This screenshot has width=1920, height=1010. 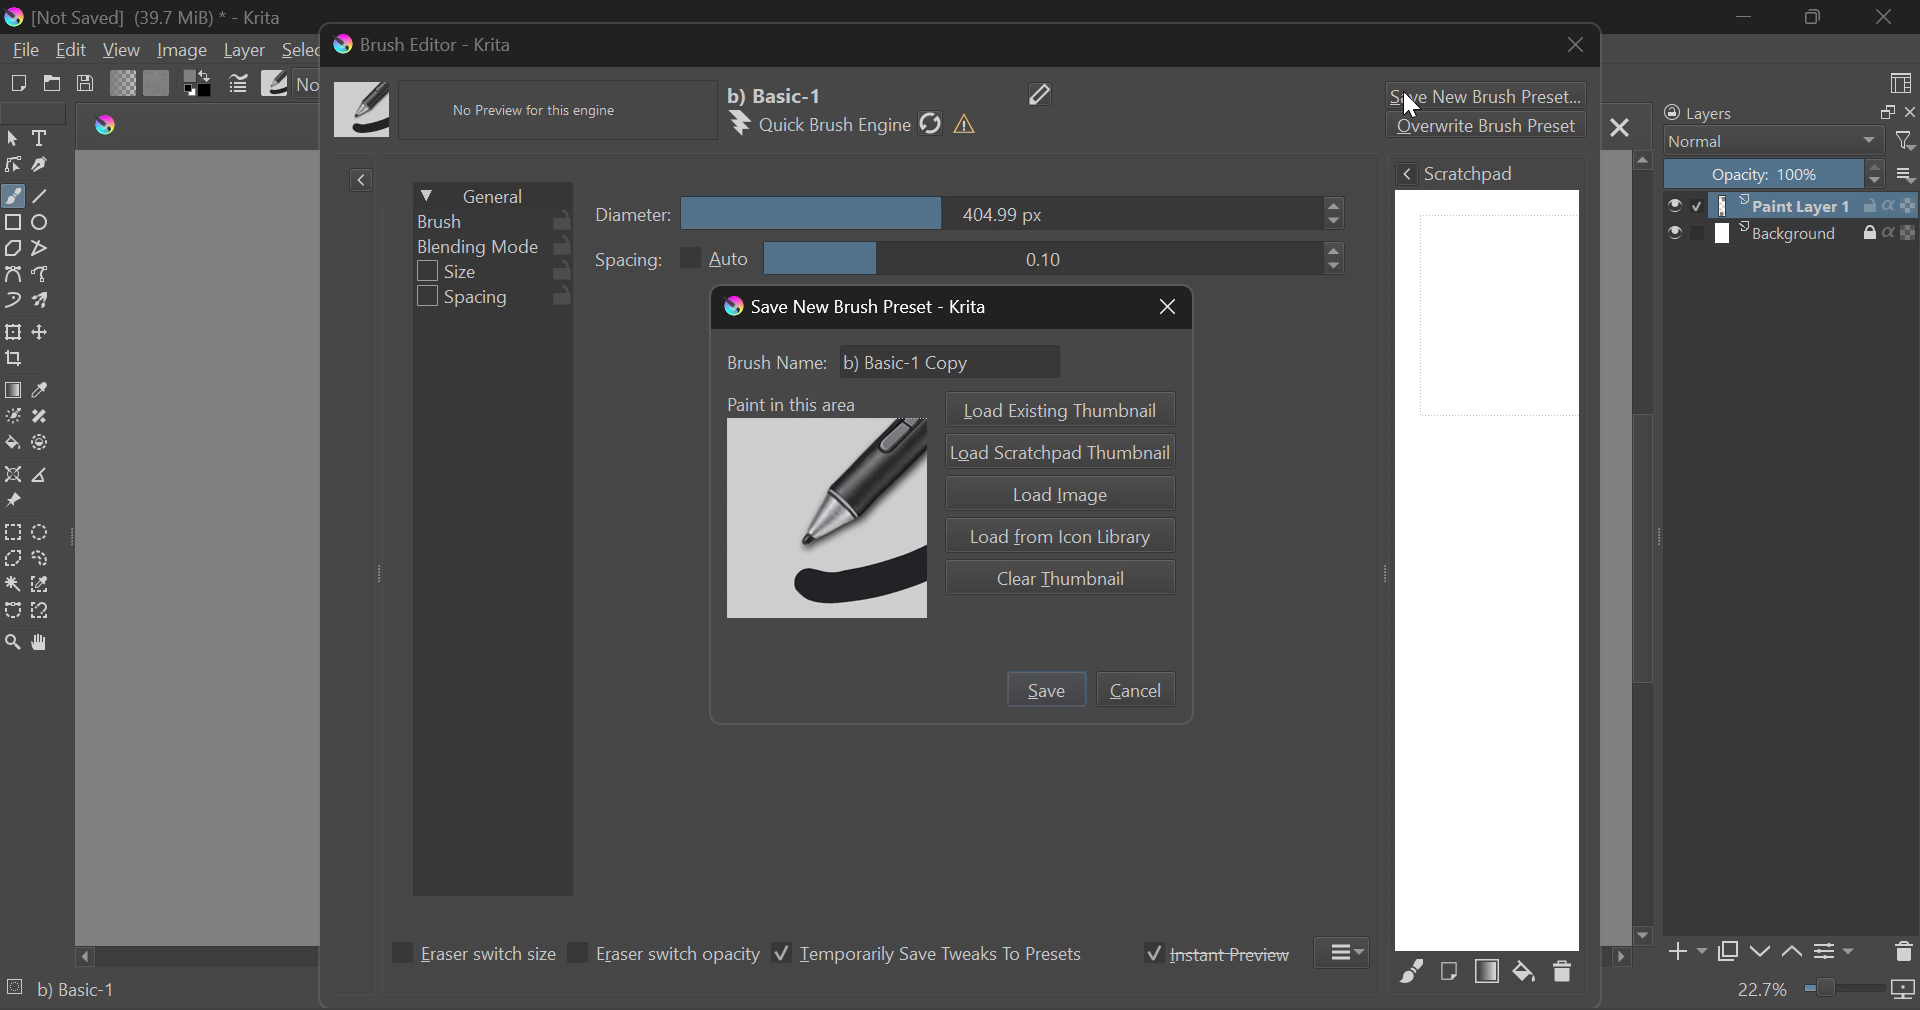 I want to click on Freehand Path Tools, so click(x=47, y=273).